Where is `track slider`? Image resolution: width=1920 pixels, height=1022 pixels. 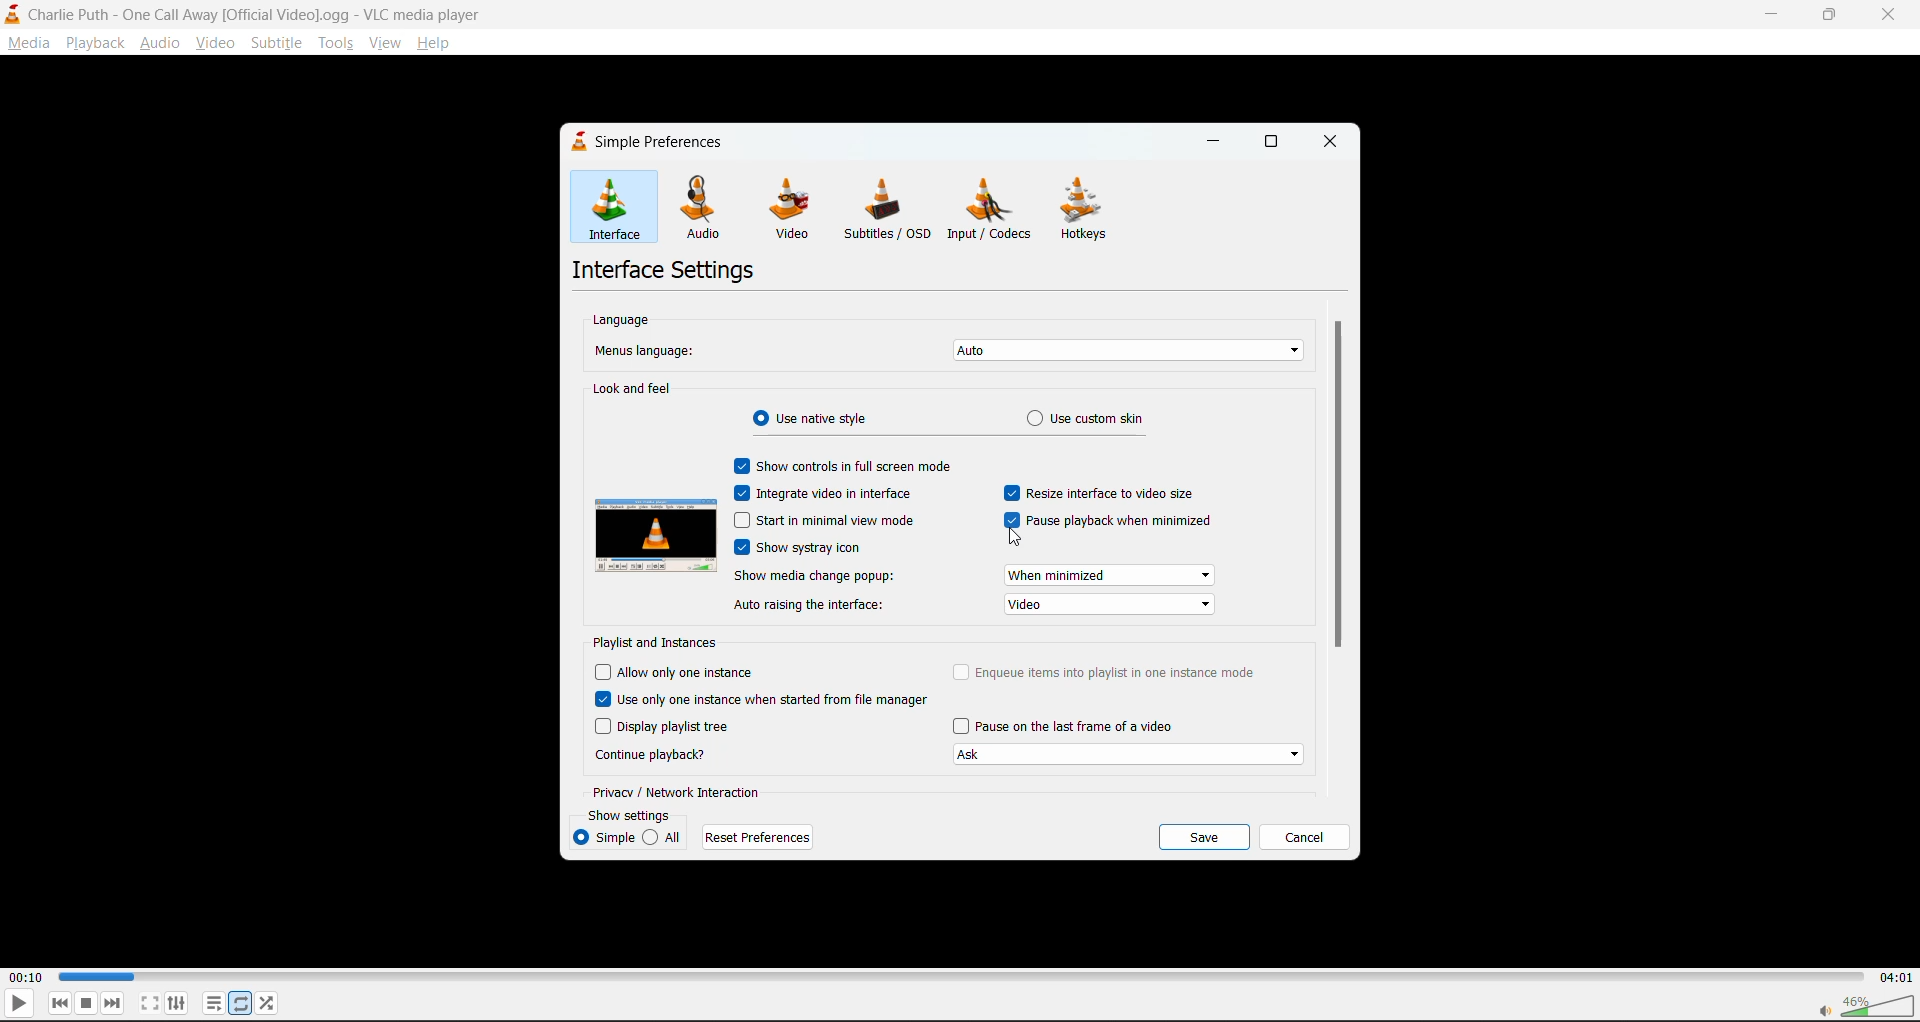
track slider is located at coordinates (953, 977).